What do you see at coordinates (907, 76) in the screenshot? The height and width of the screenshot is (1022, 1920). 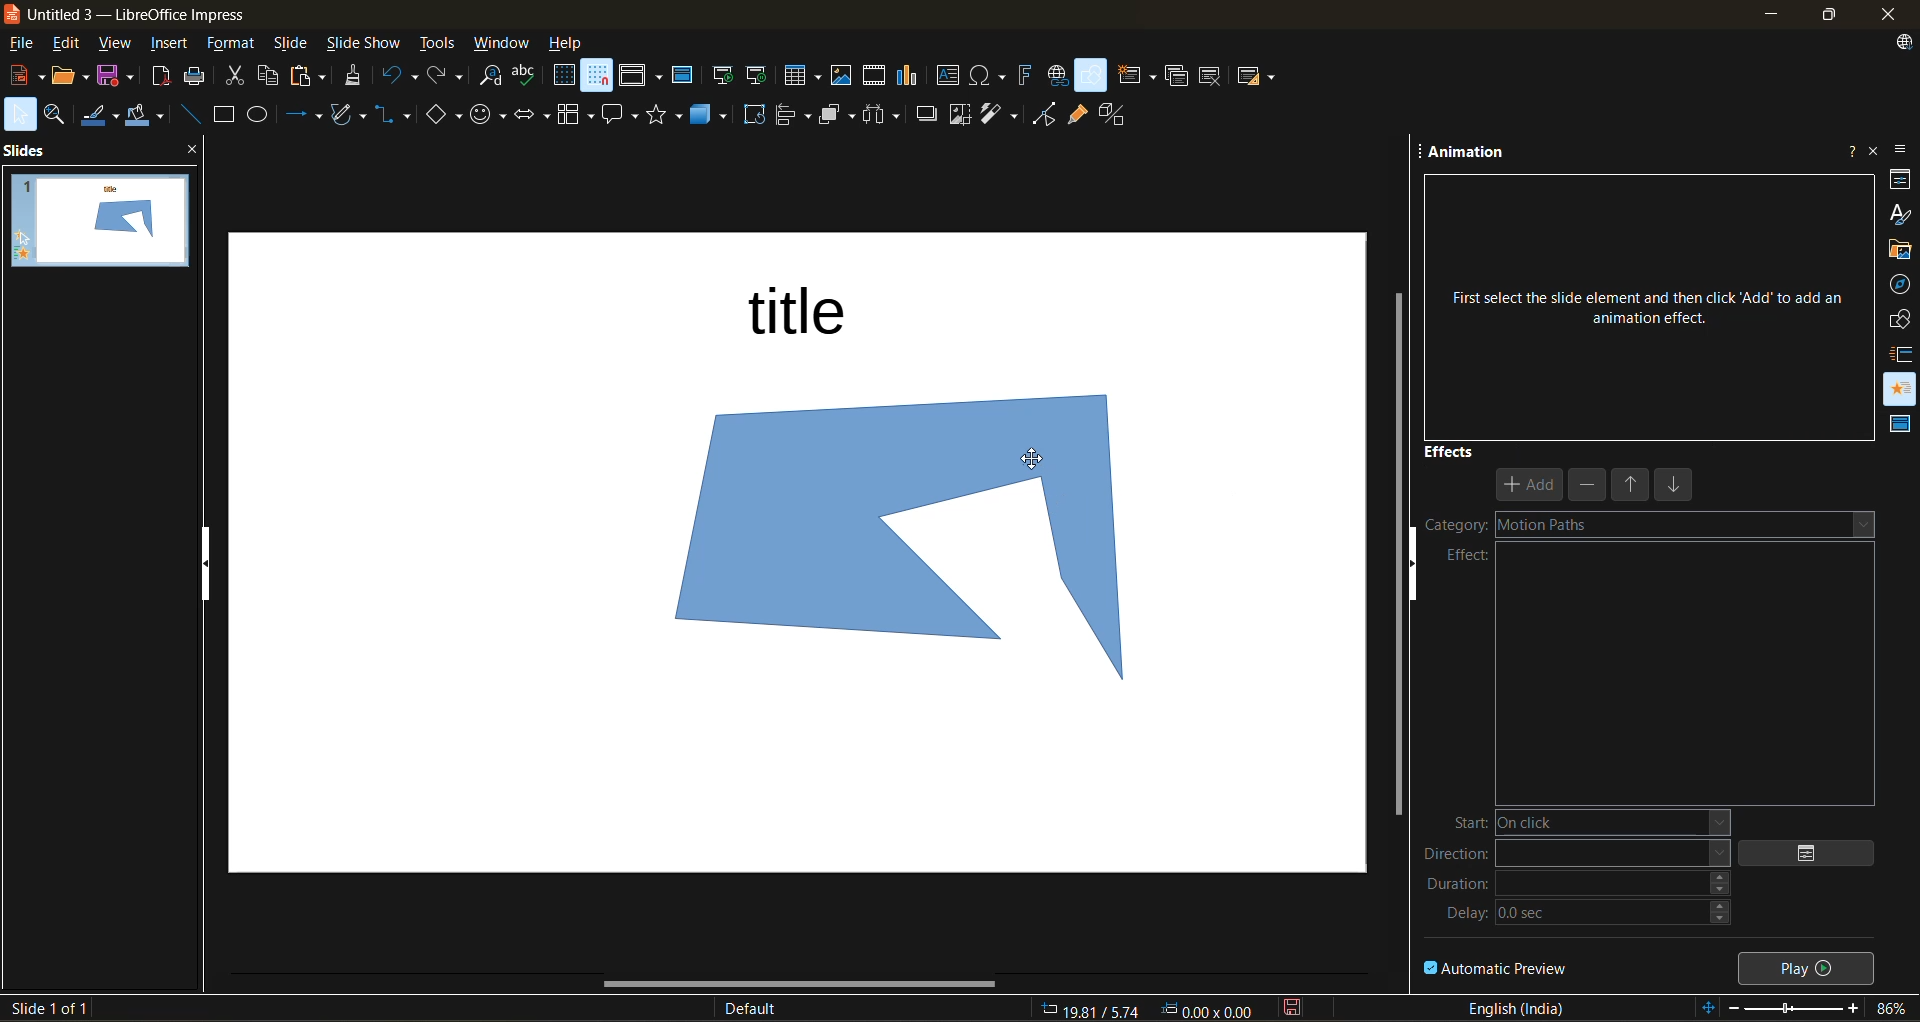 I see `insert chart` at bounding box center [907, 76].